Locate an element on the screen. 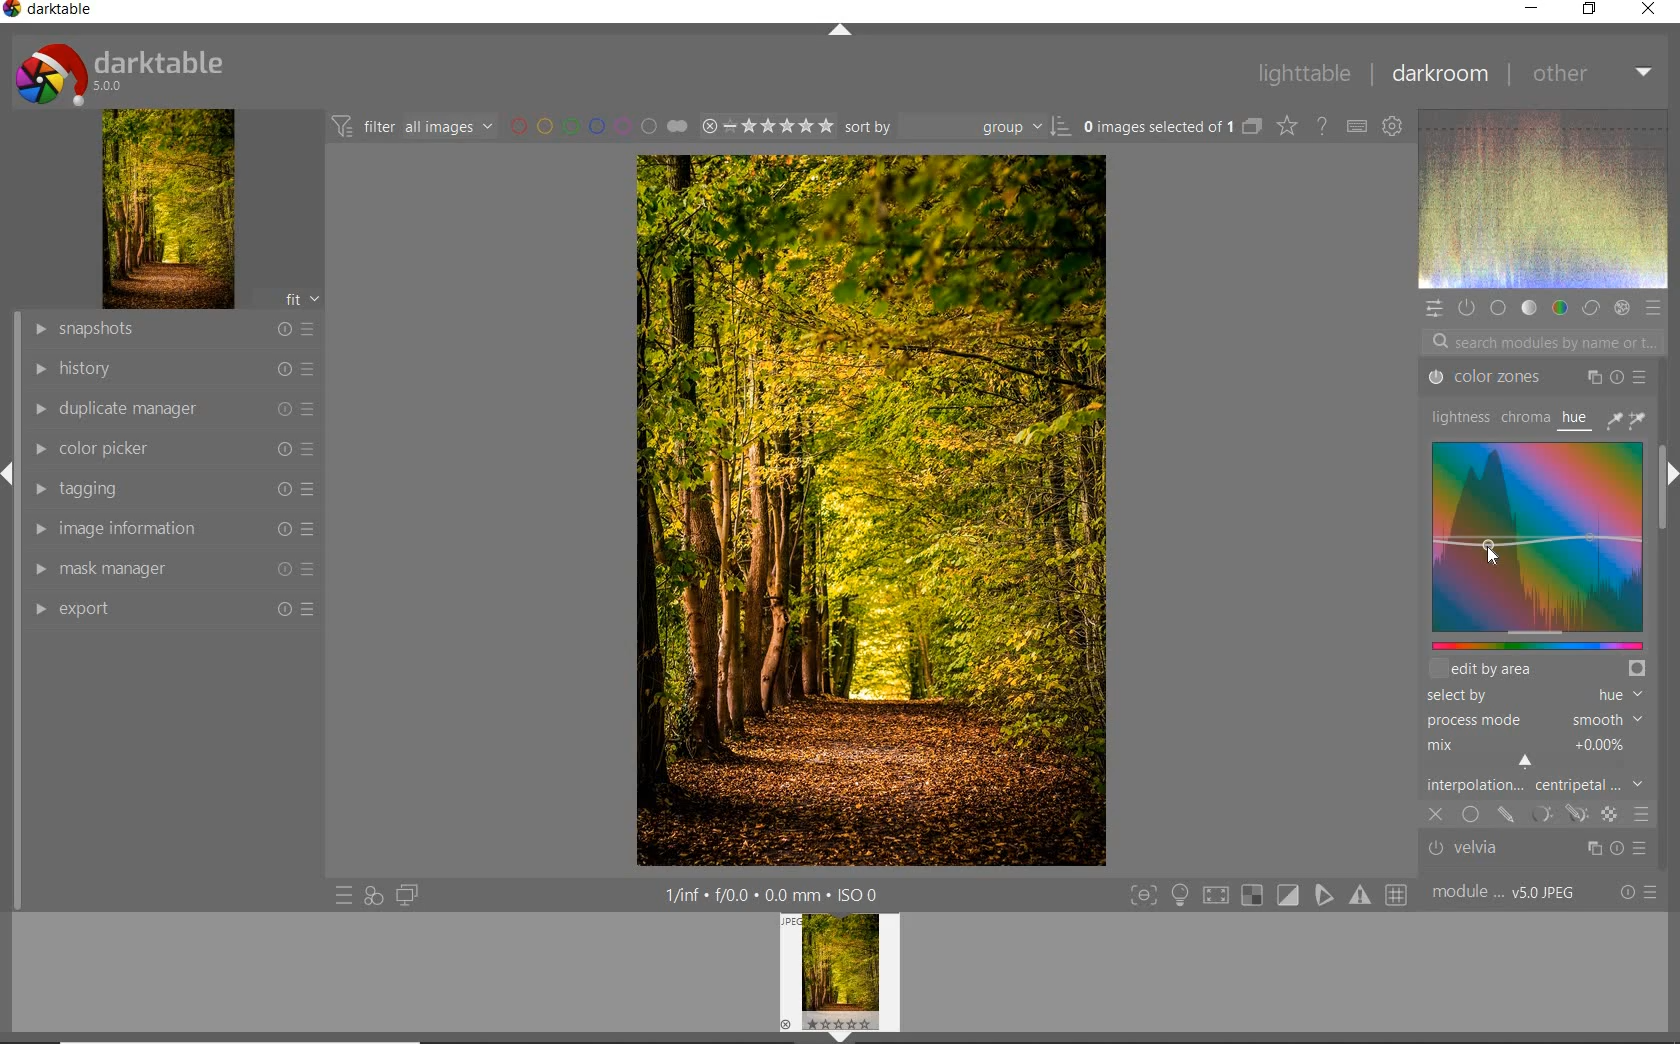  LIGHTTABLE is located at coordinates (1305, 74).